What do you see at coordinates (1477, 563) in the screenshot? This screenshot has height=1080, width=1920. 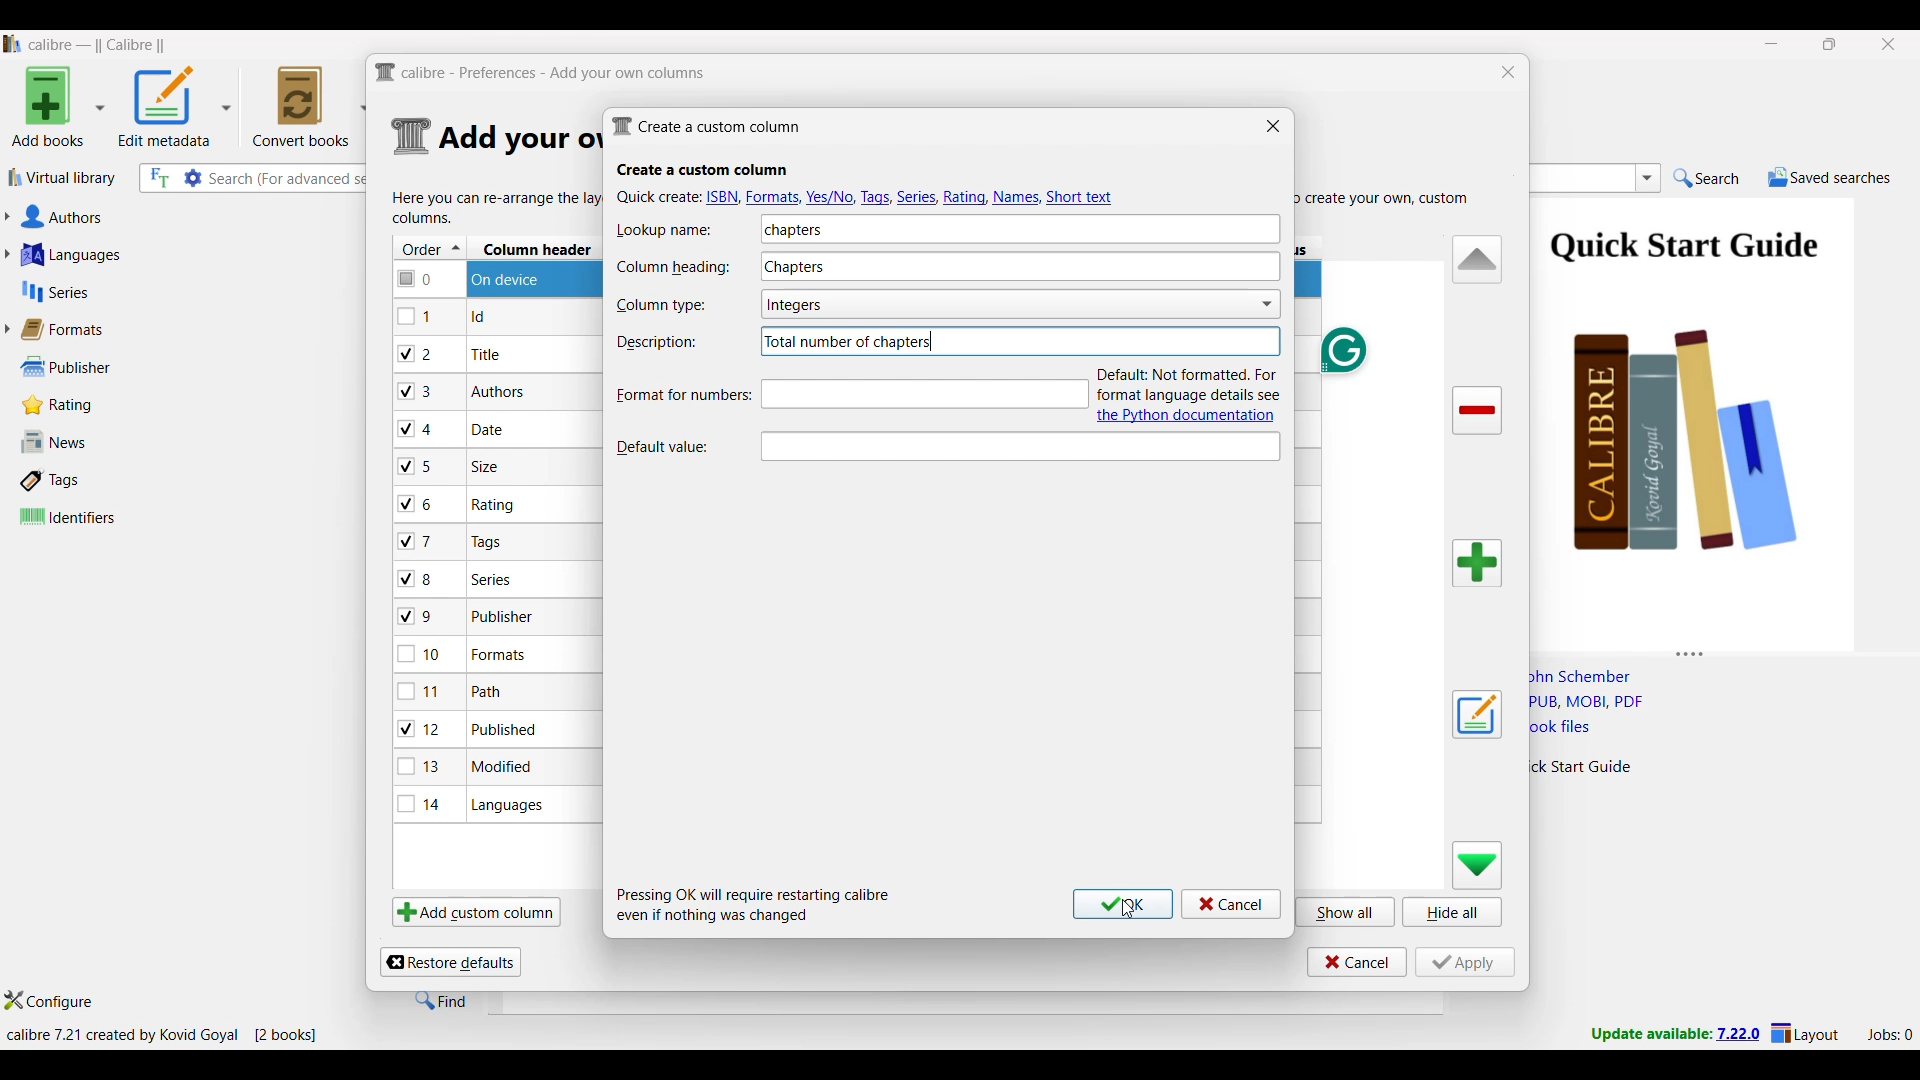 I see `Add column` at bounding box center [1477, 563].